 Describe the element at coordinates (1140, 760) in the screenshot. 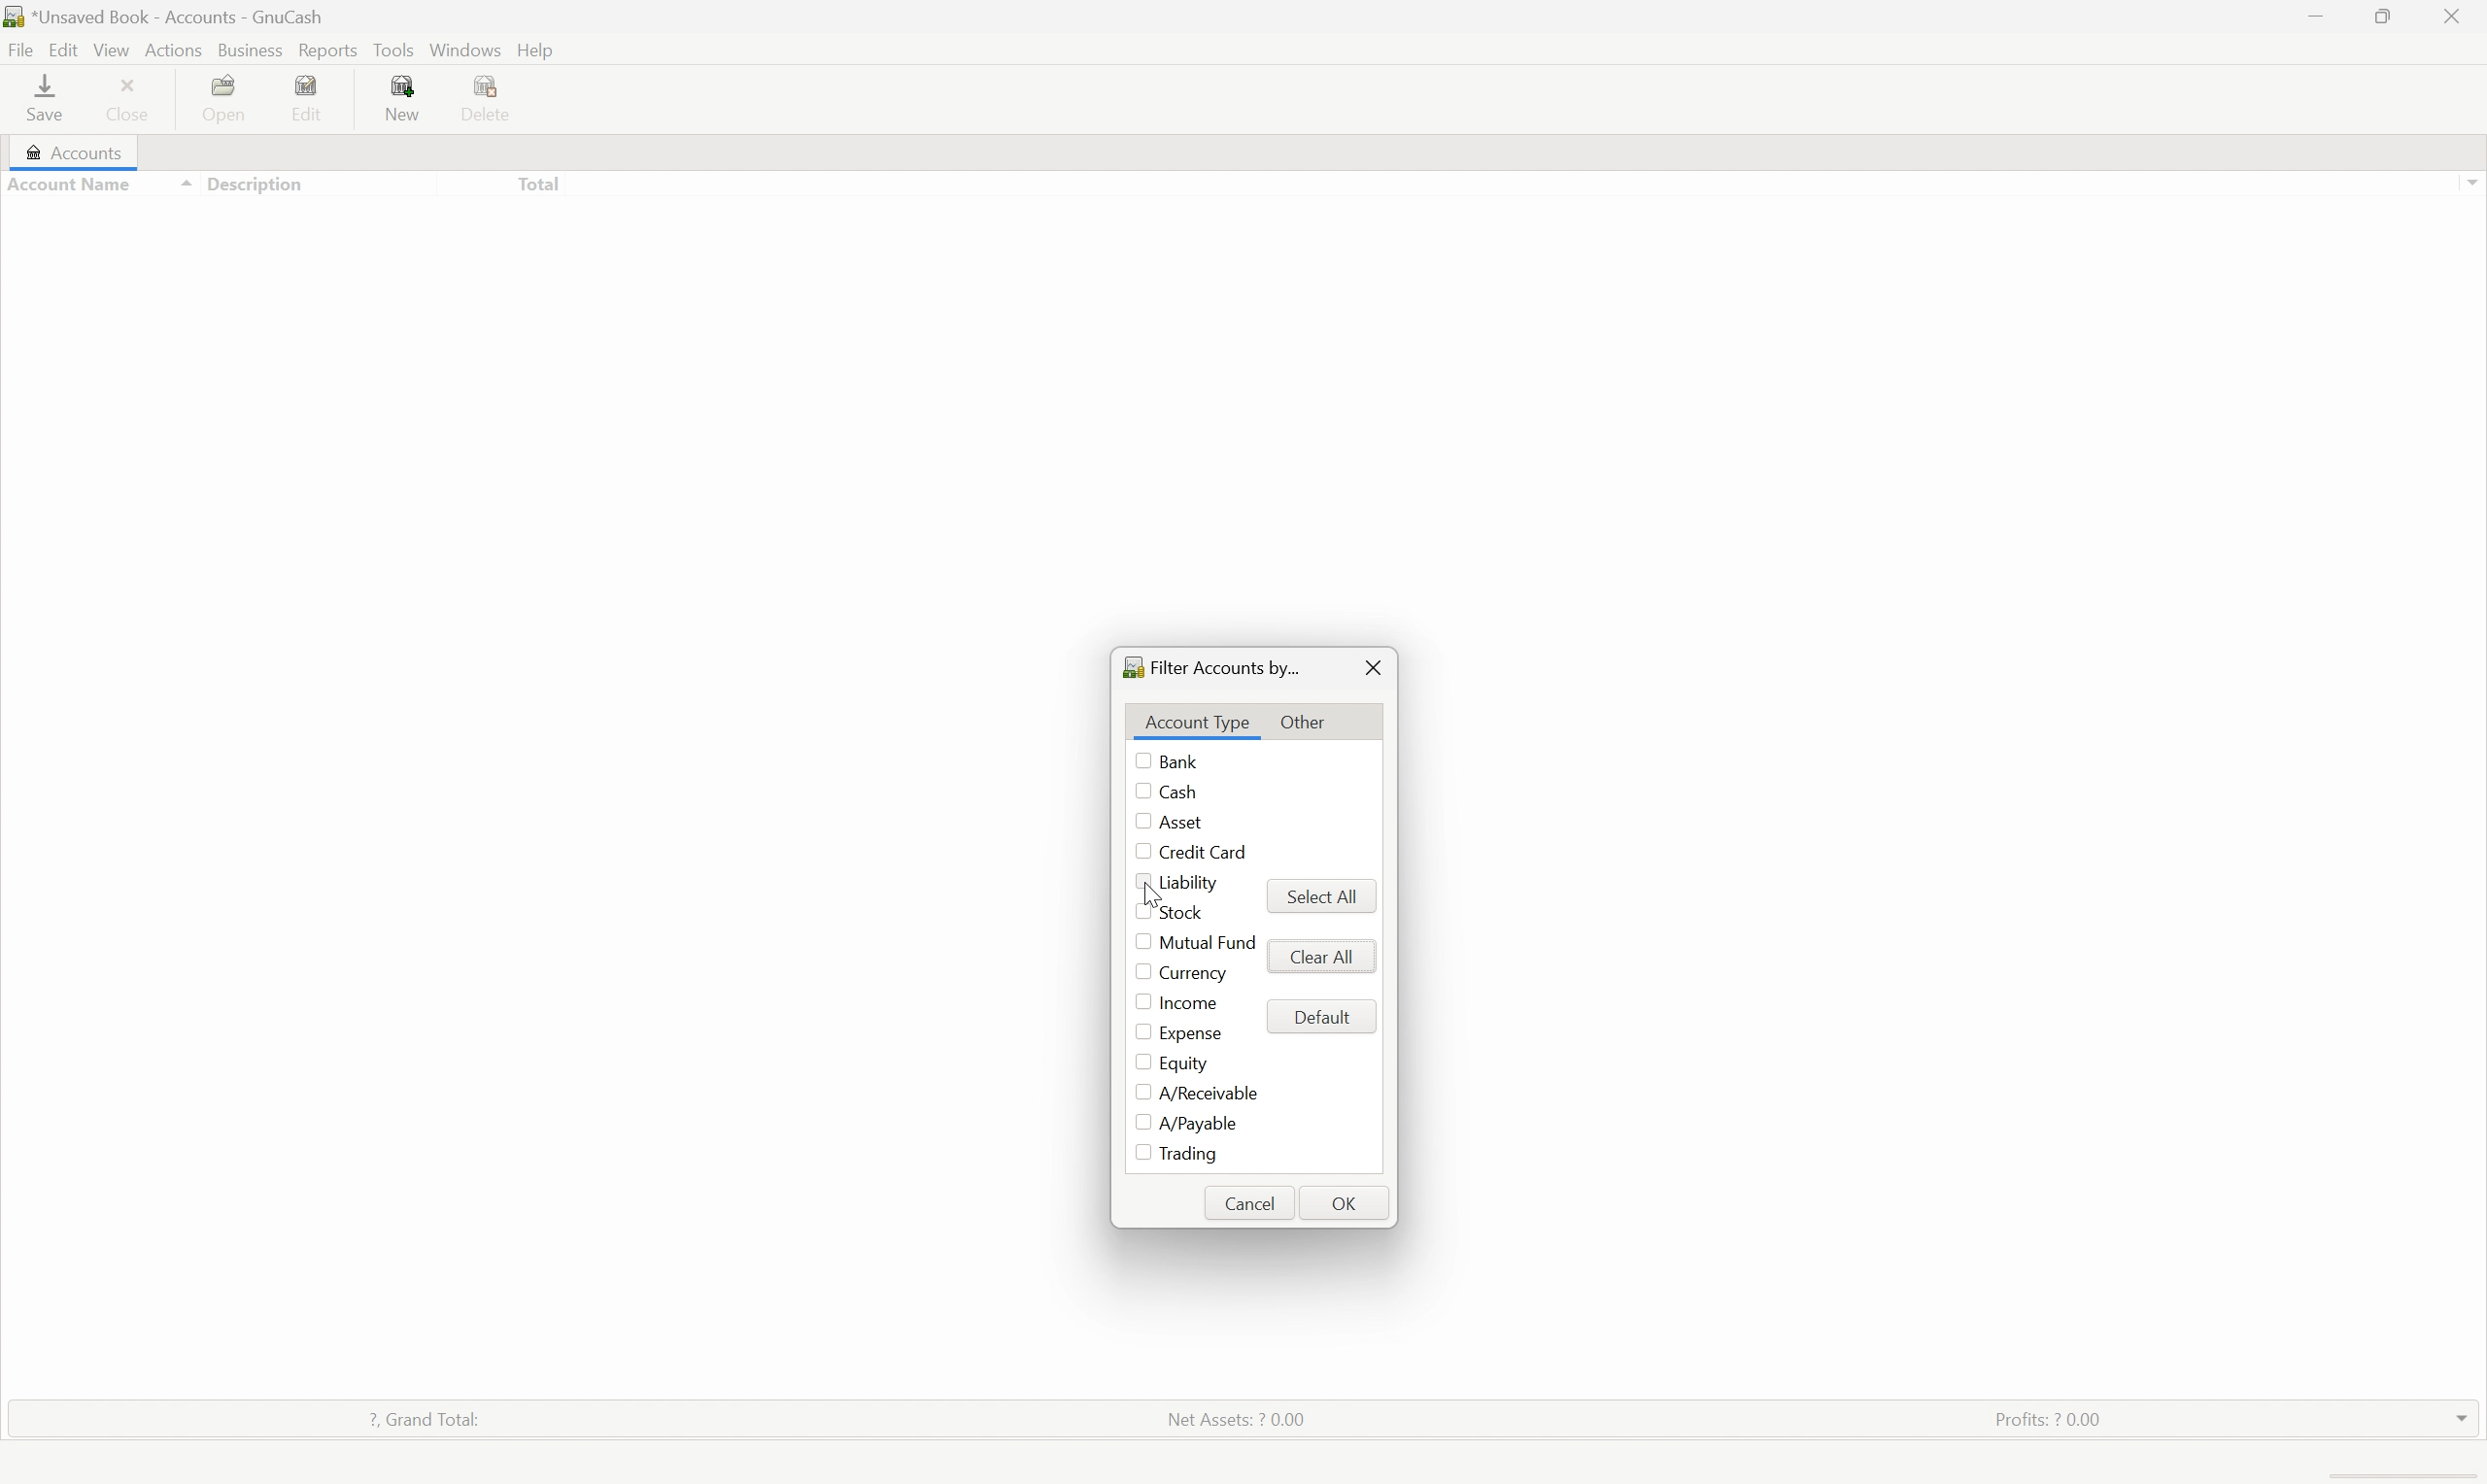

I see `Checkbox` at that location.